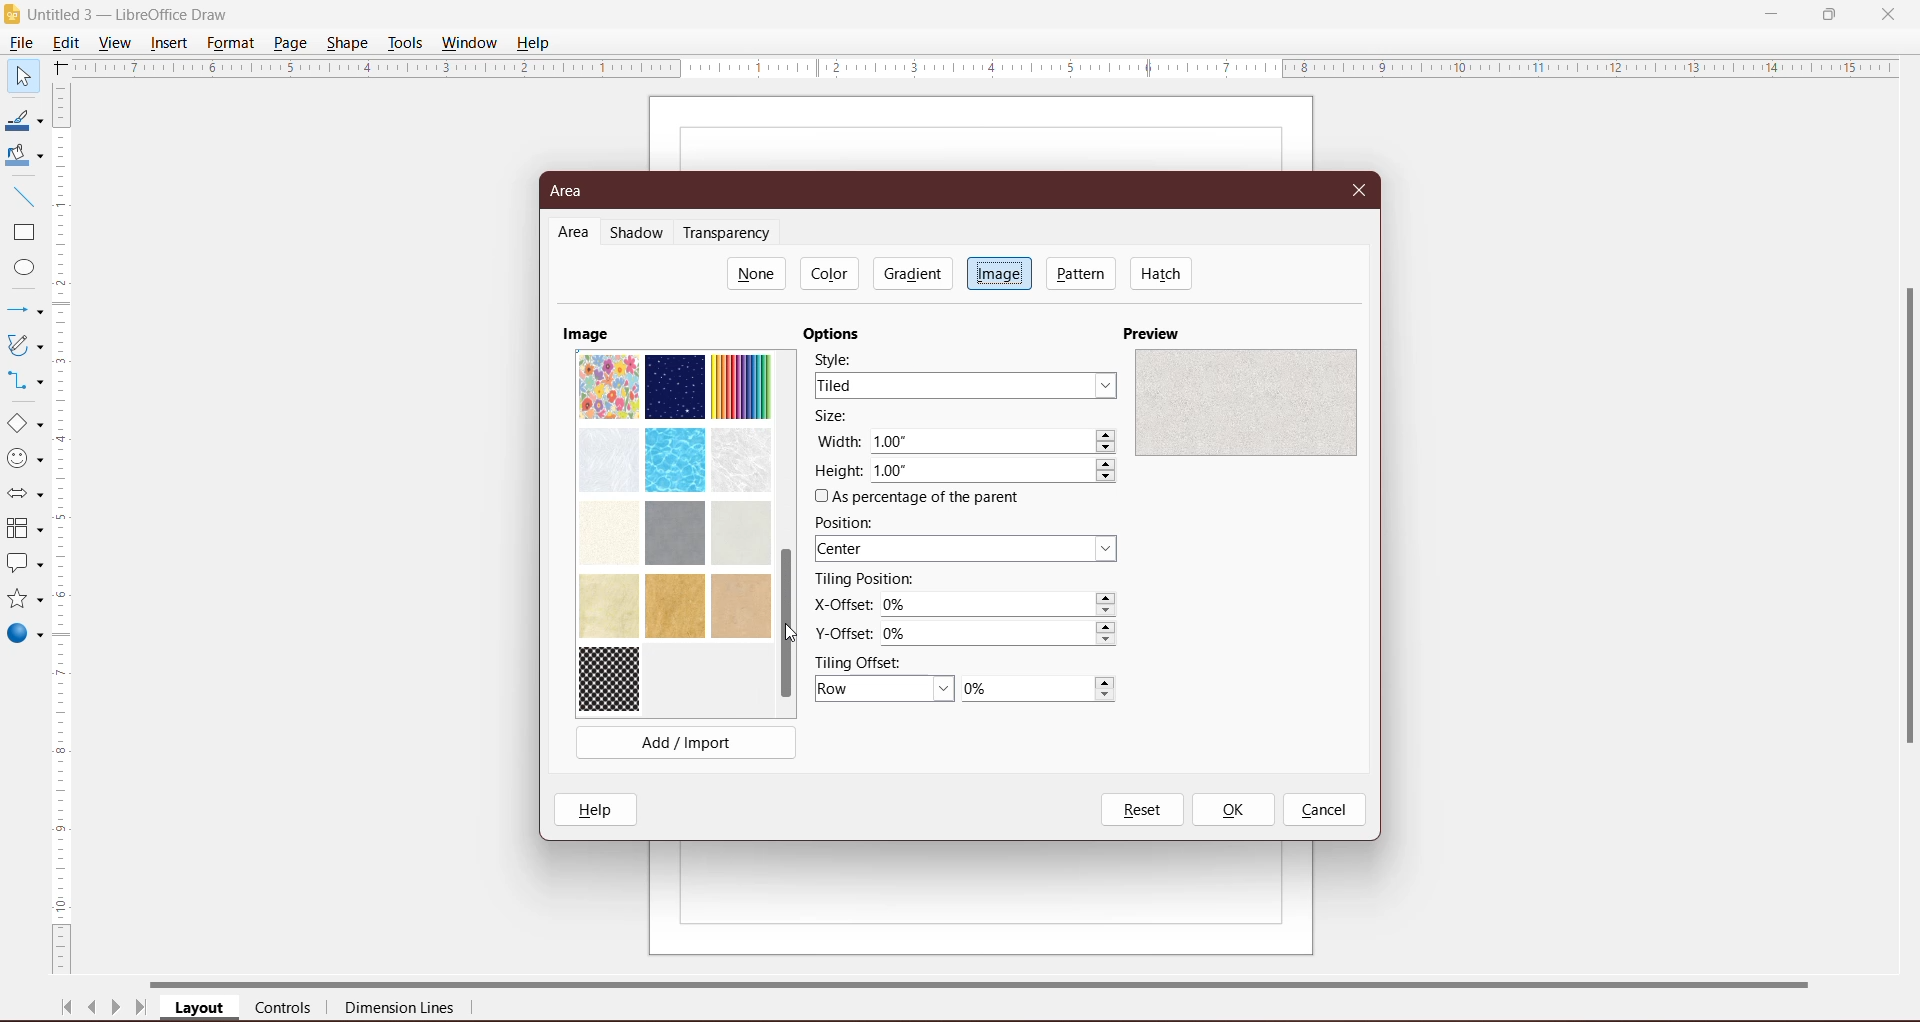 This screenshot has width=1920, height=1022. Describe the element at coordinates (994, 442) in the screenshot. I see `Select required width` at that location.